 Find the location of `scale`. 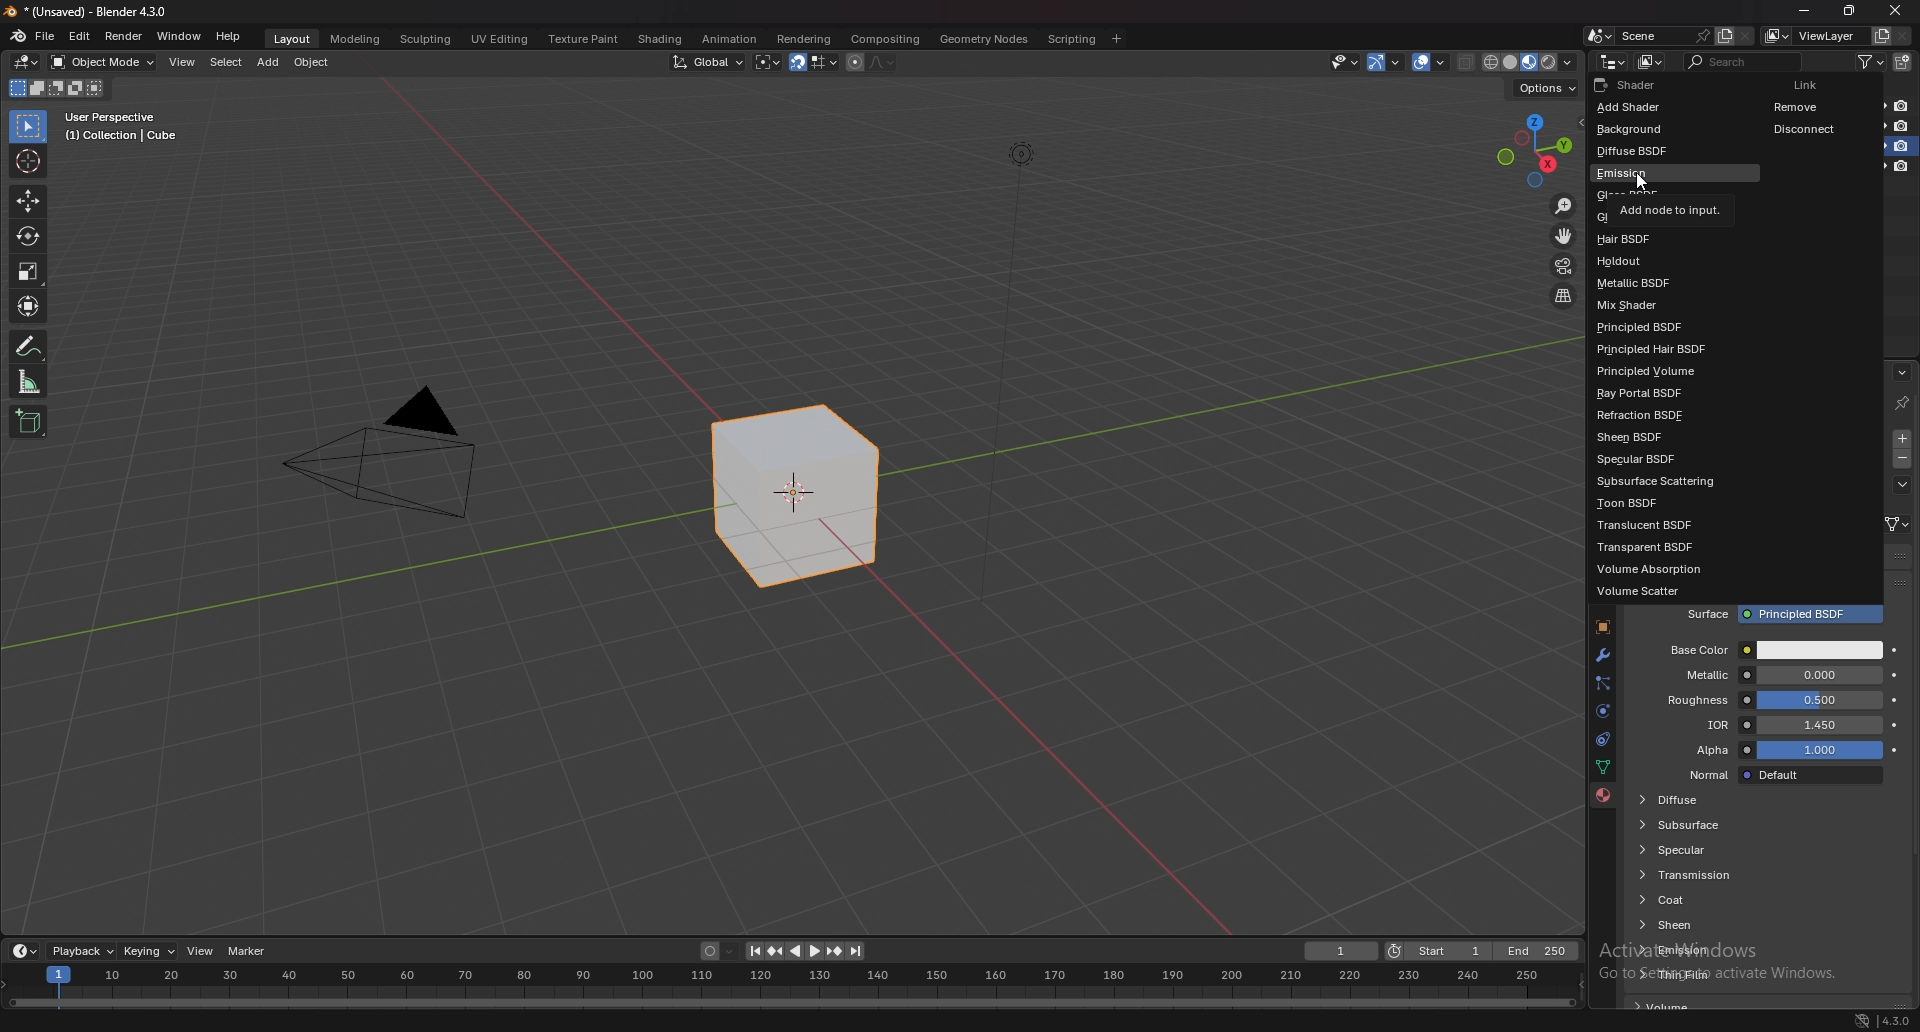

scale is located at coordinates (29, 270).